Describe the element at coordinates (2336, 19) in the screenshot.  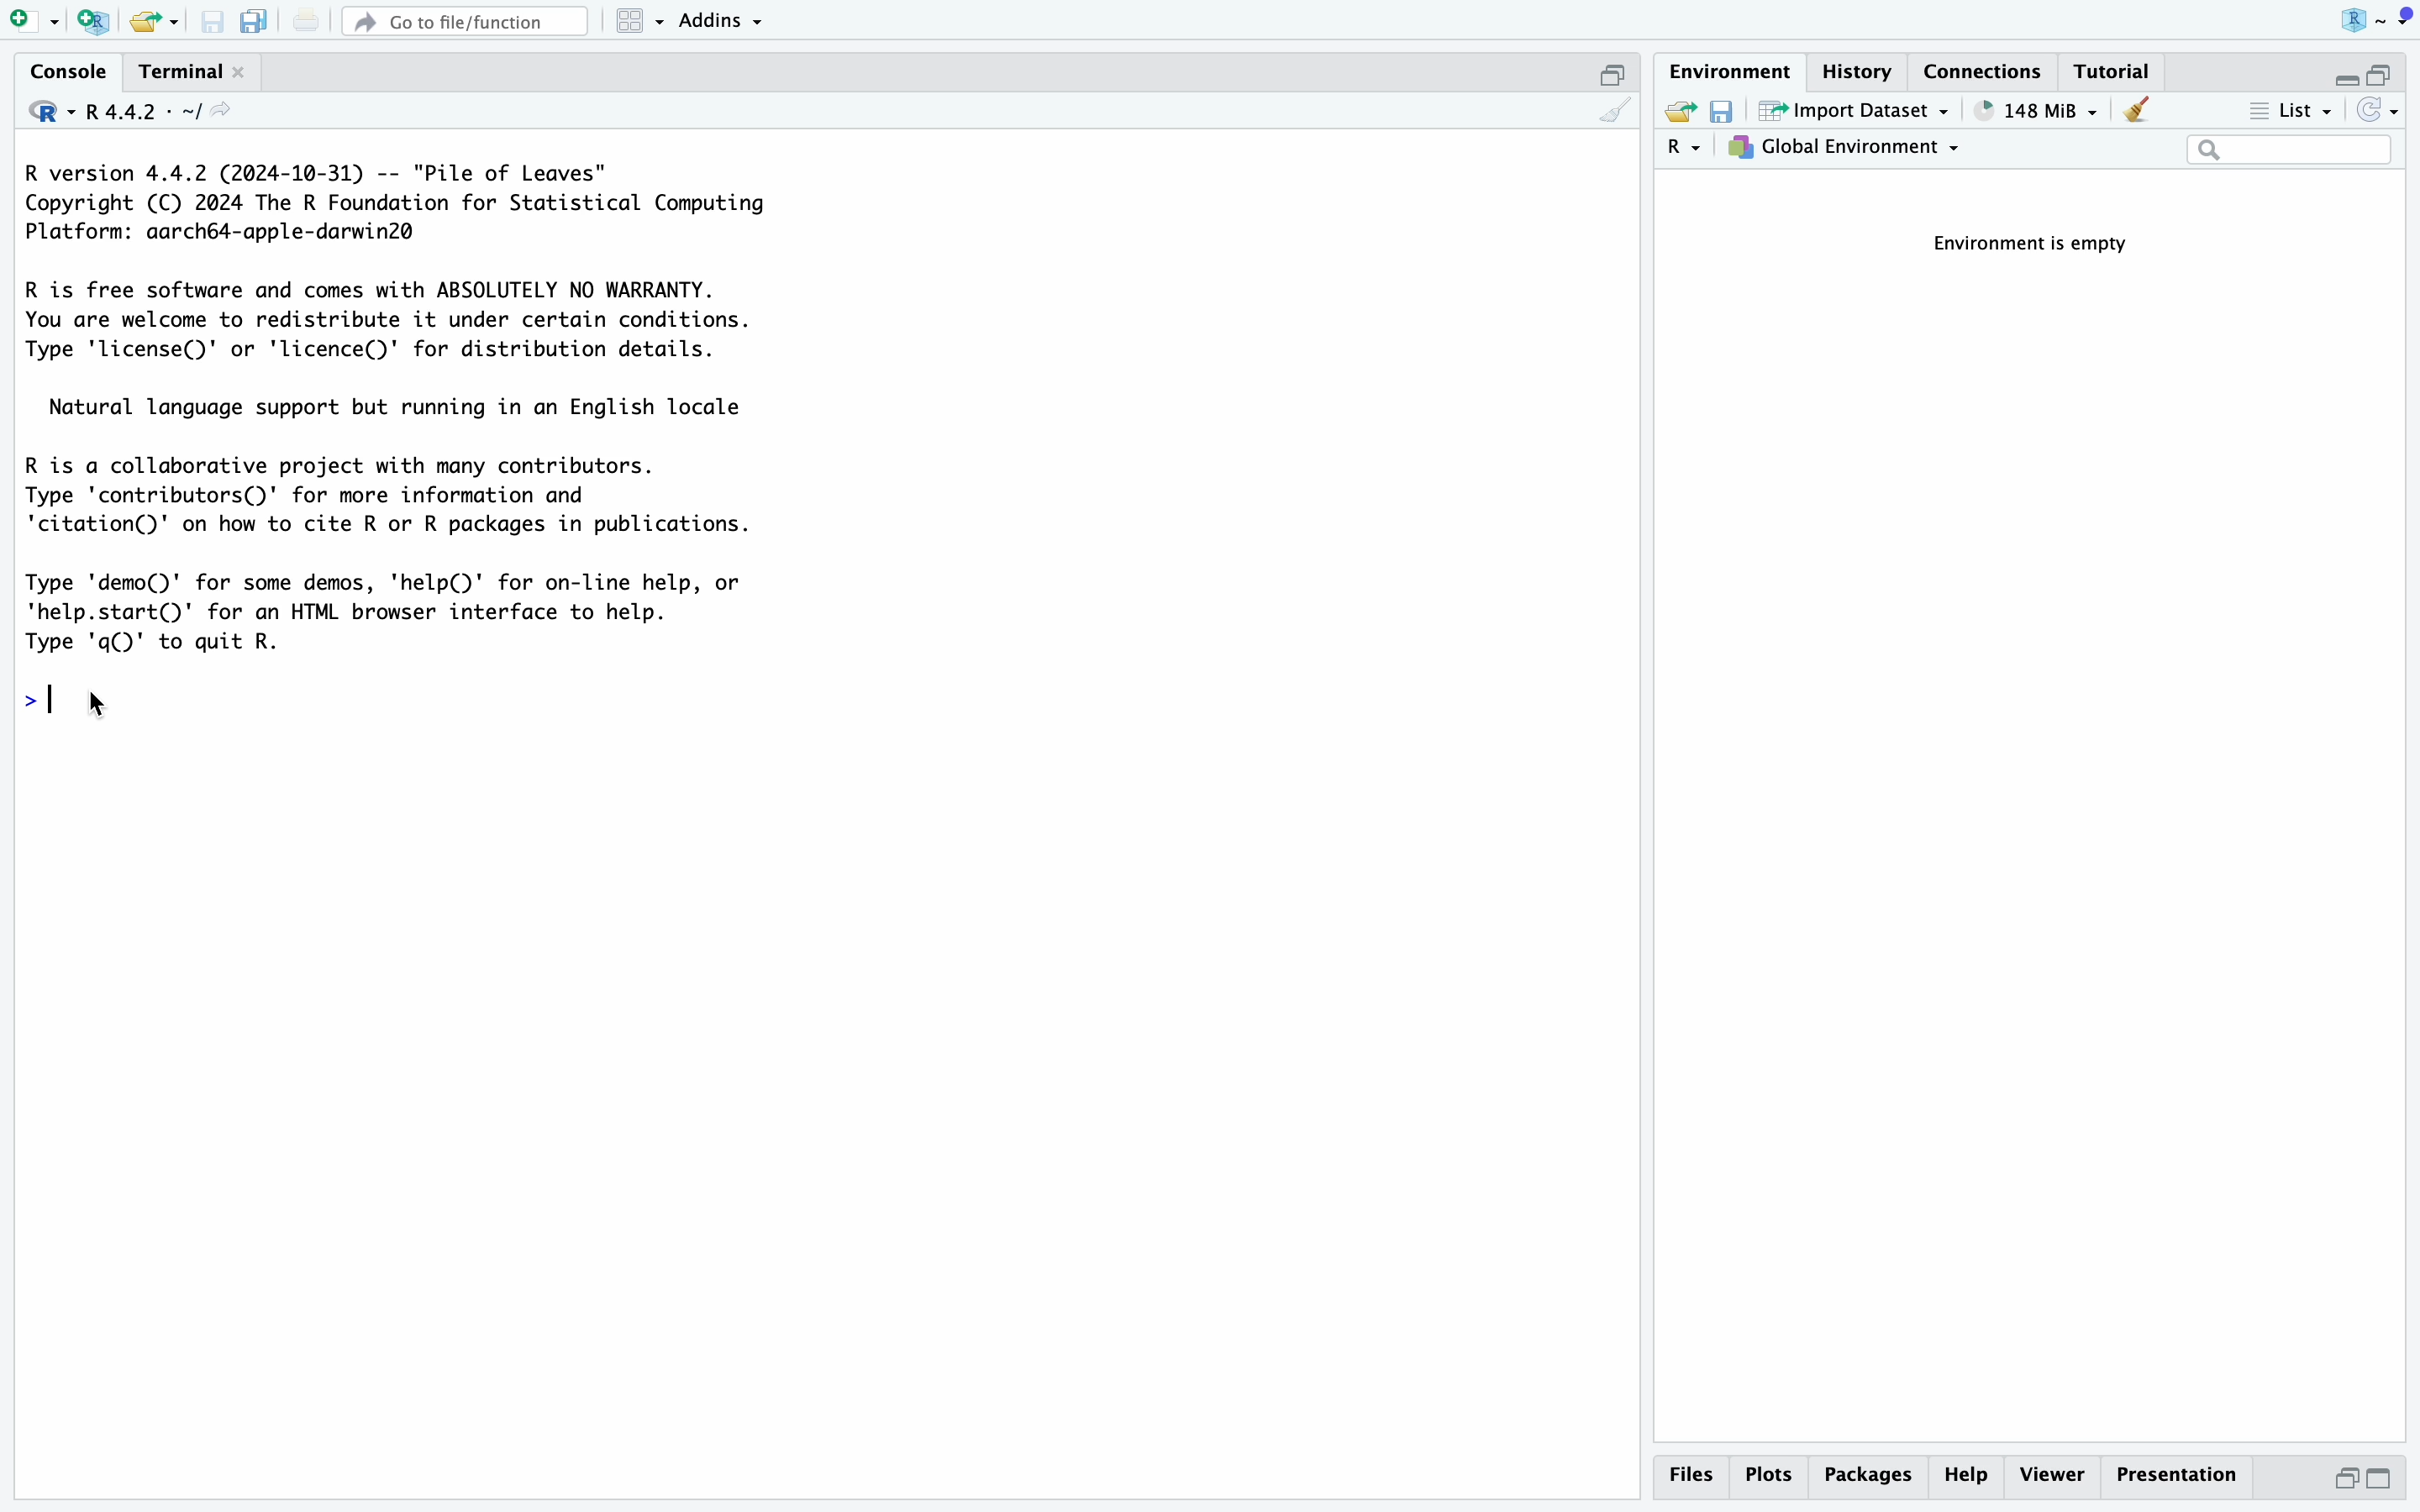
I see `R logo` at that location.